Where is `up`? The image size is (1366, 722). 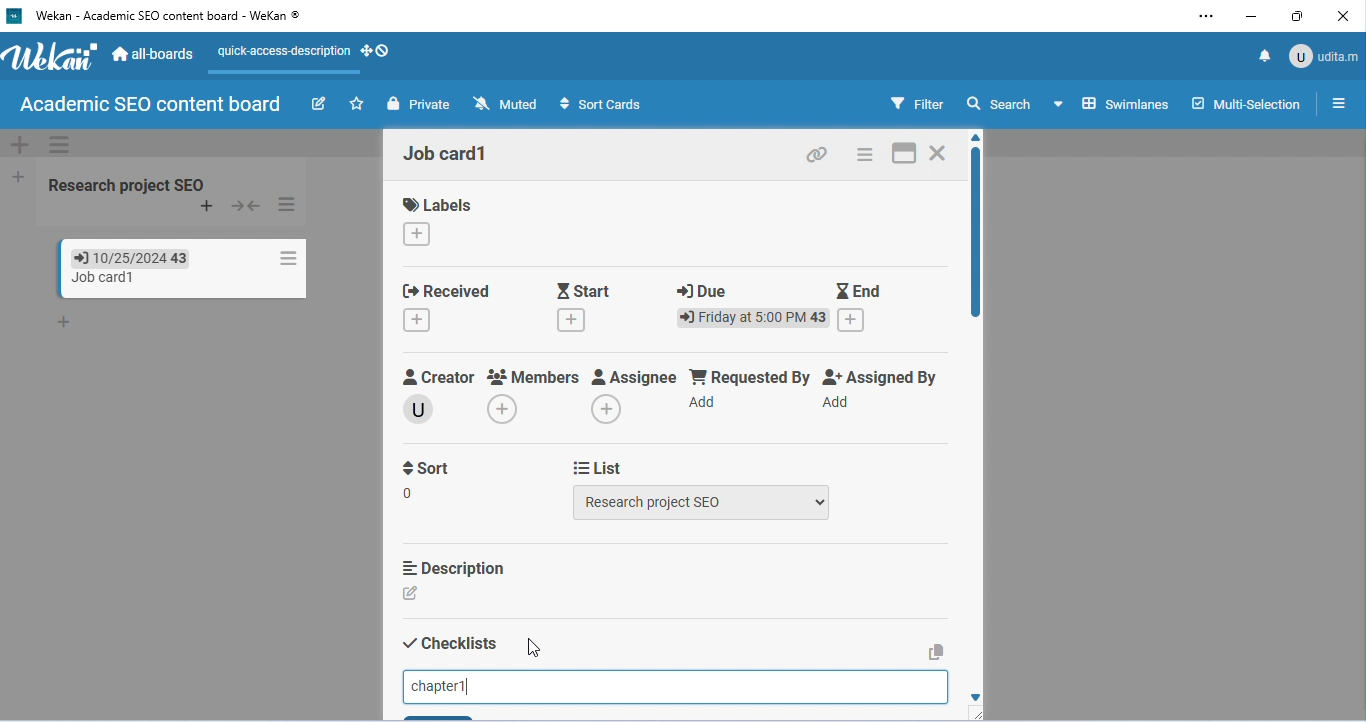 up is located at coordinates (981, 137).